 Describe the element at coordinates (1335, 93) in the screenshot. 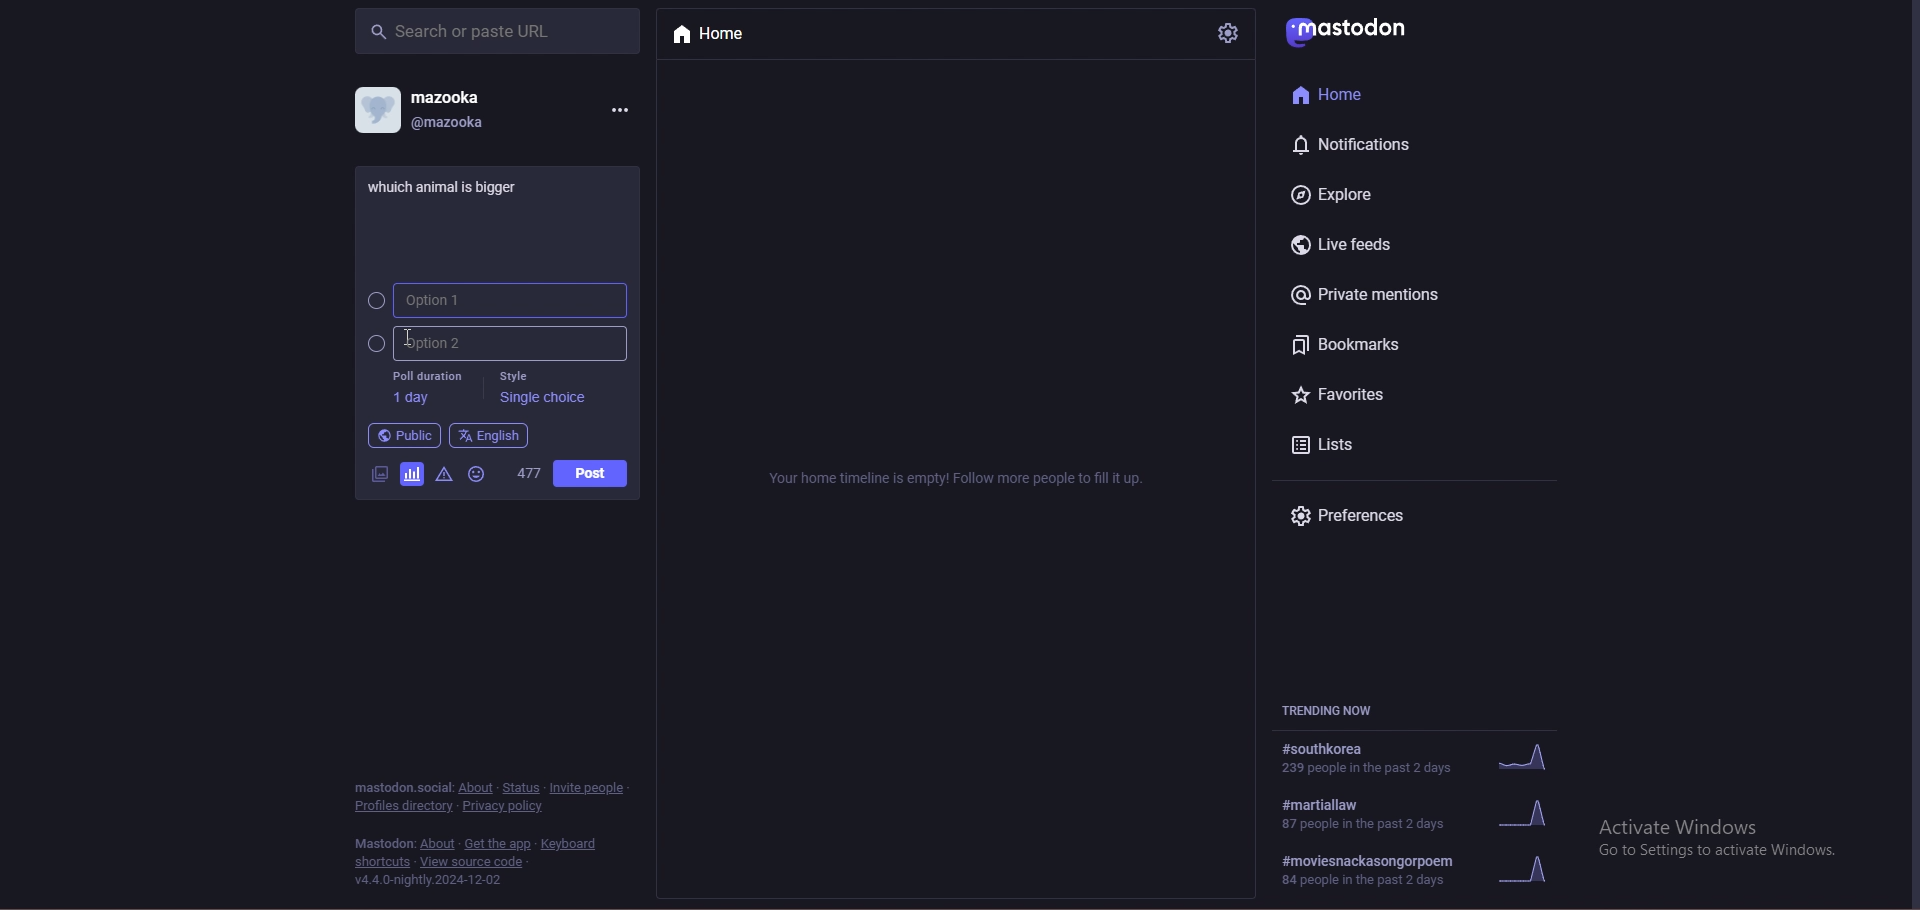

I see `Home` at that location.